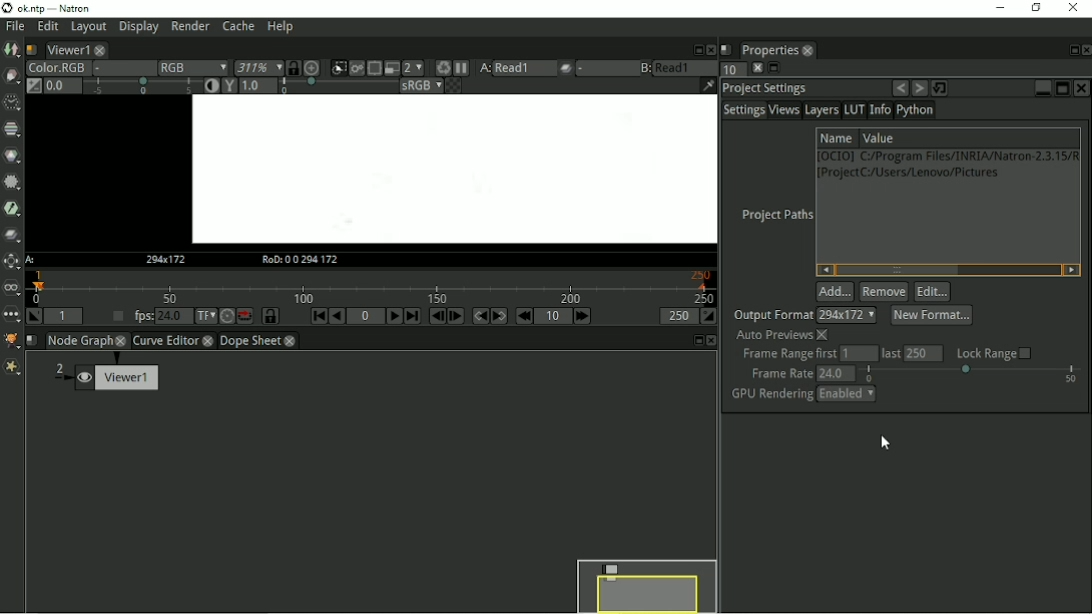 This screenshot has height=614, width=1092. I want to click on Previous frame, so click(437, 317).